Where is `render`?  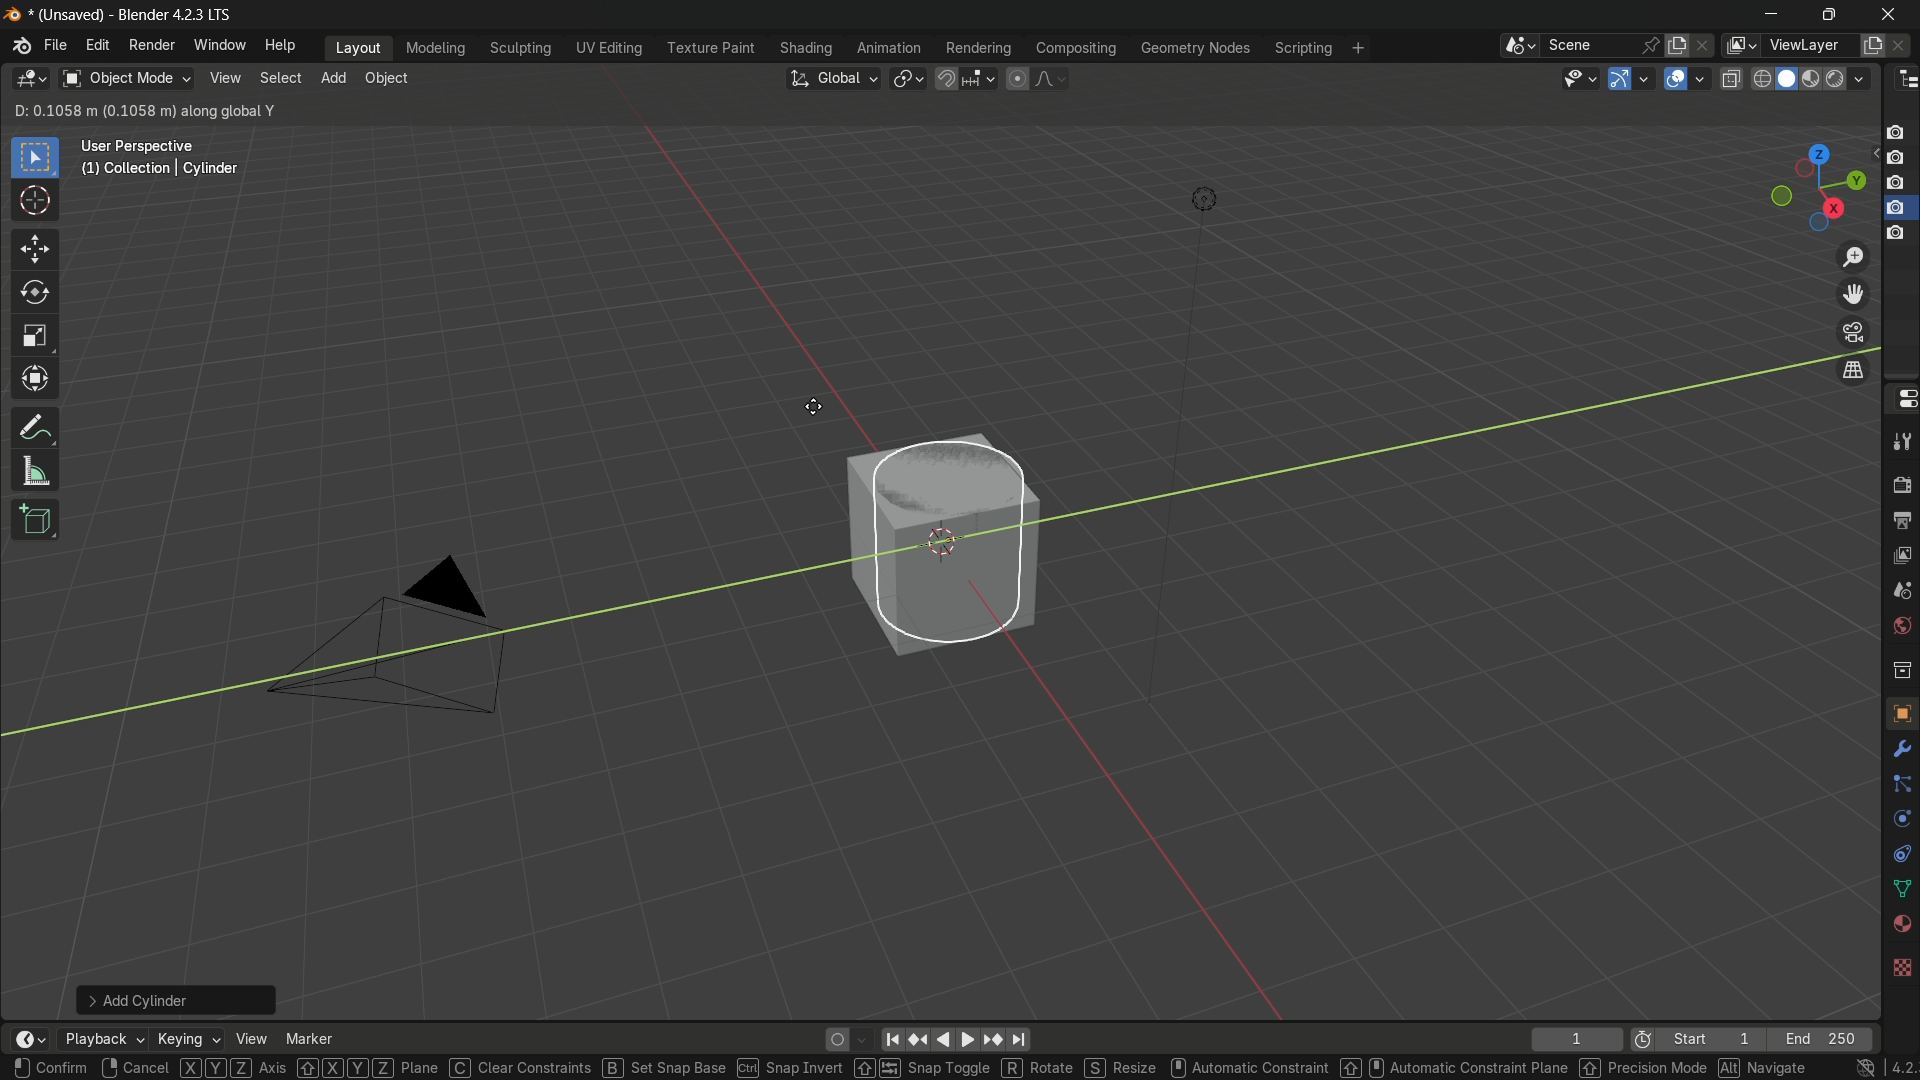 render is located at coordinates (1850, 78).